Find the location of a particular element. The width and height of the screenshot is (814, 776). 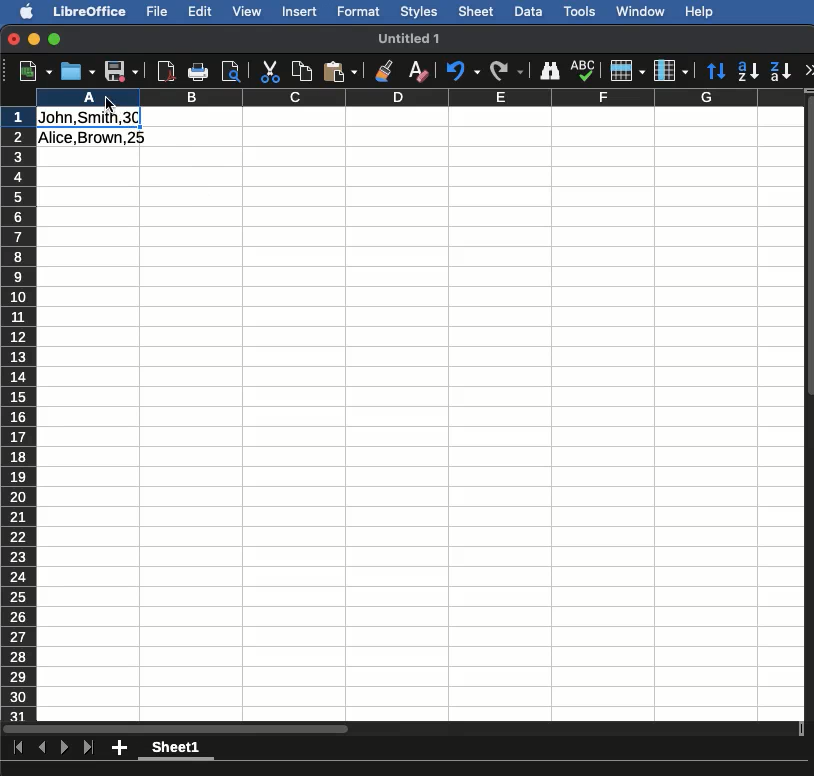

Previous sheet is located at coordinates (42, 746).